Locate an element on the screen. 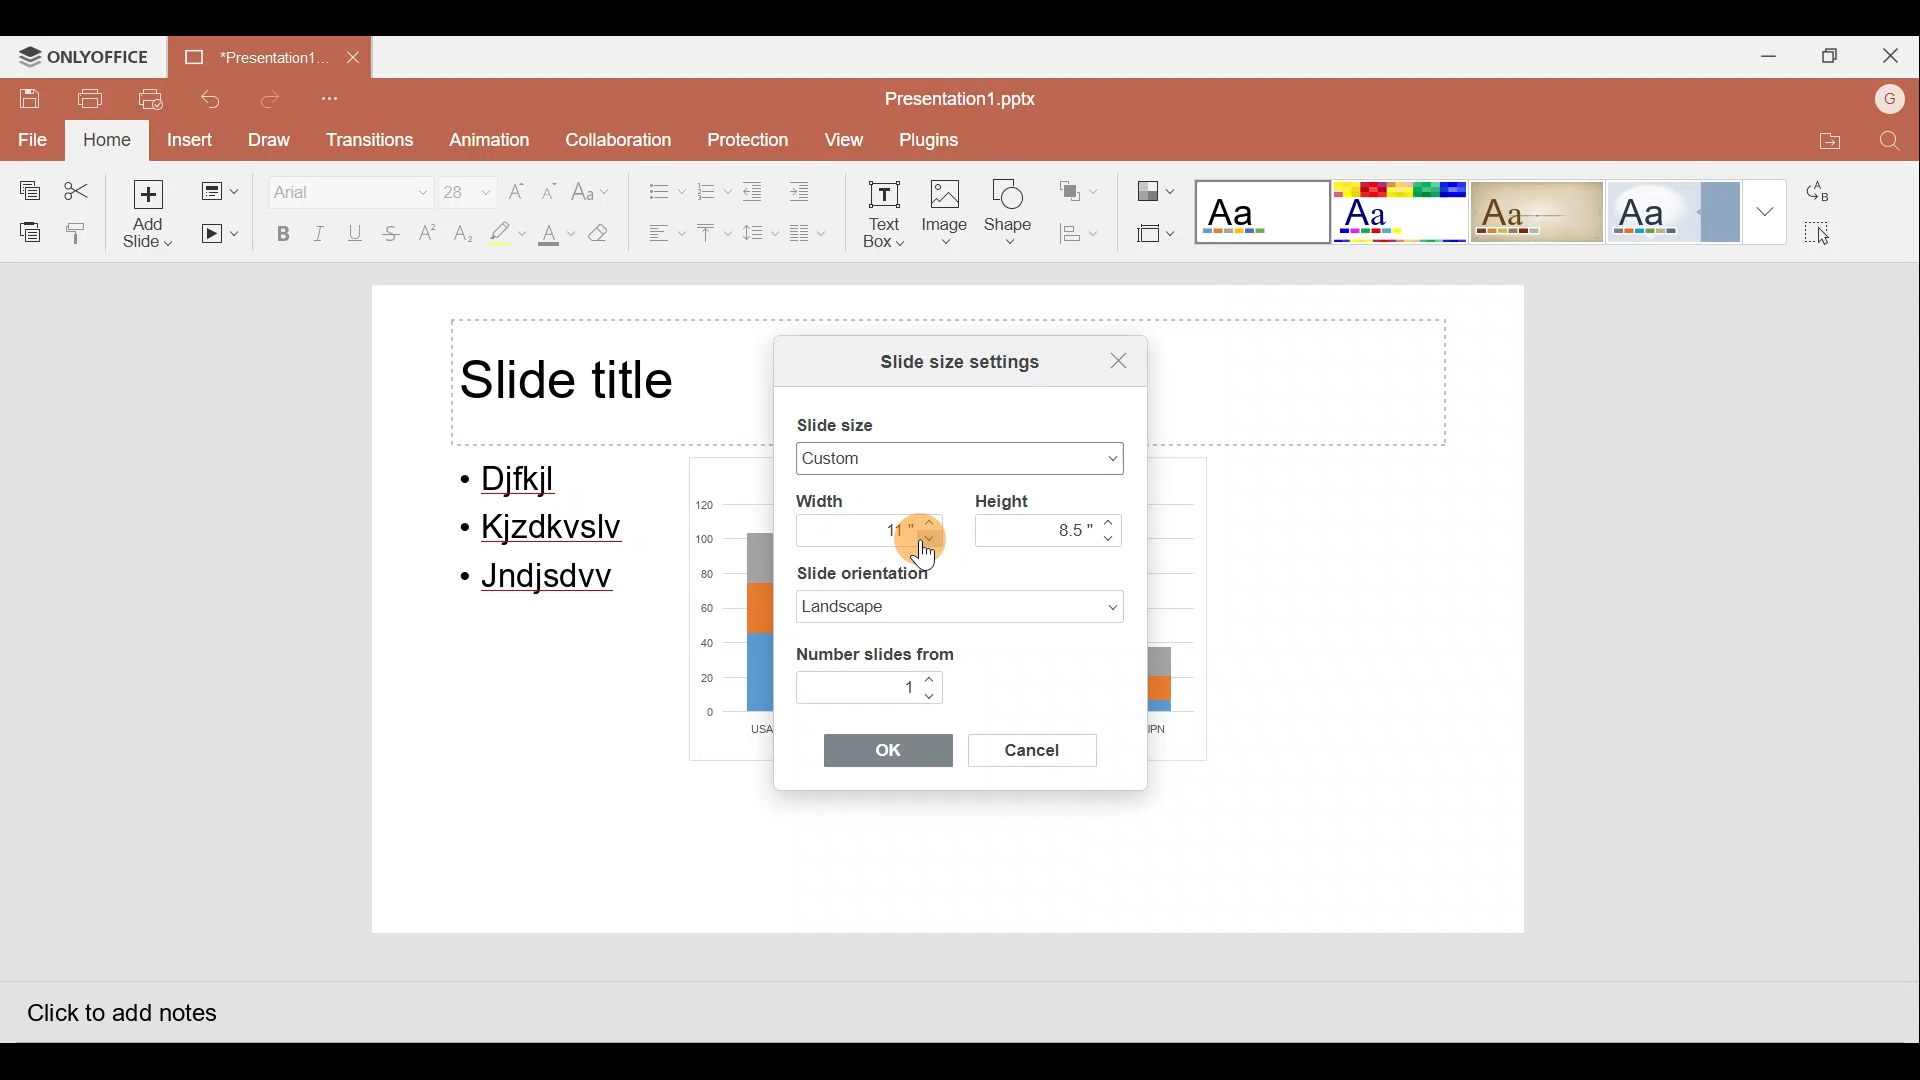 The image size is (1920, 1080). Landscape is located at coordinates (912, 606).